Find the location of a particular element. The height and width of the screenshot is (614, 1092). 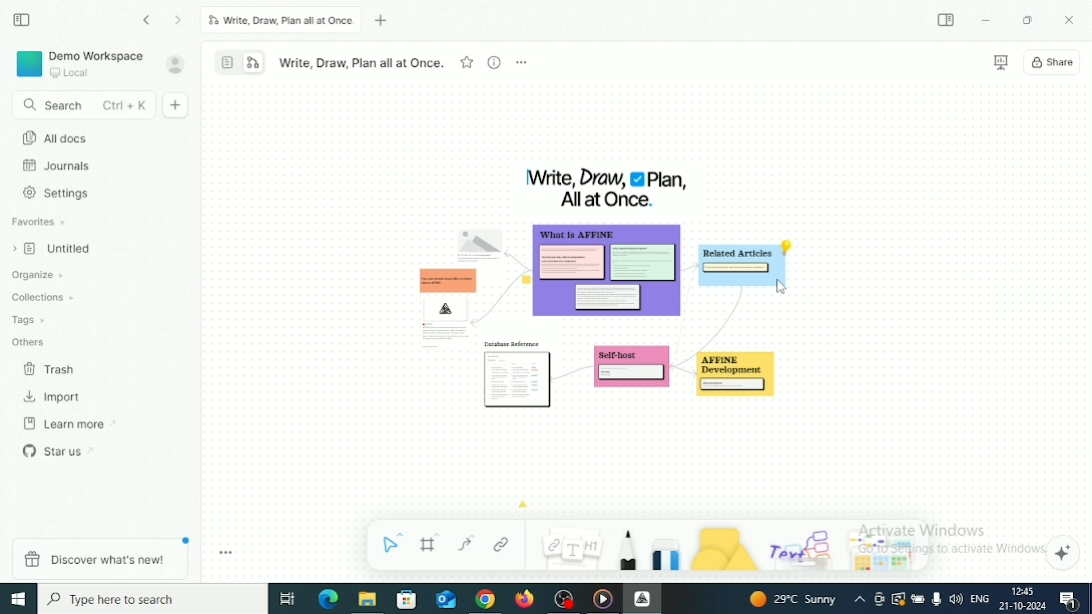

Type here to search is located at coordinates (153, 598).